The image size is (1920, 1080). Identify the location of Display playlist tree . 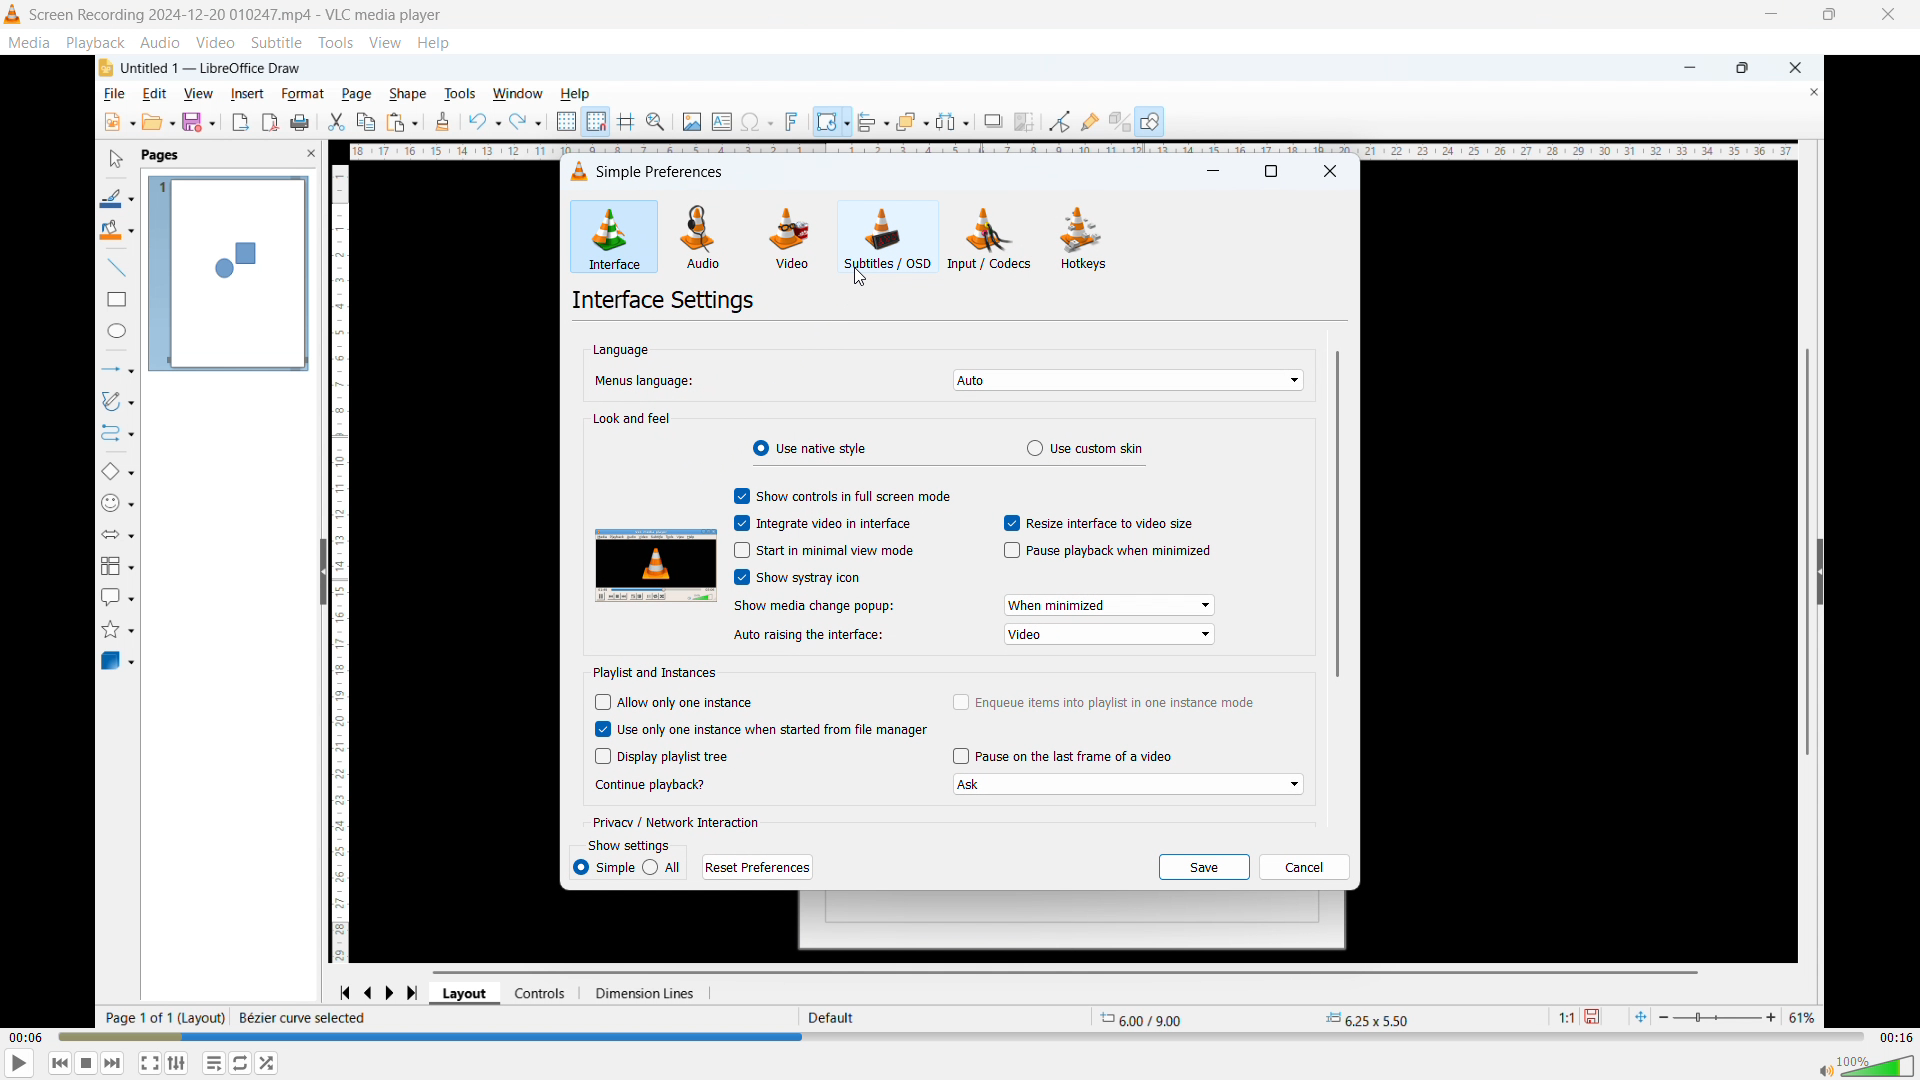
(659, 756).